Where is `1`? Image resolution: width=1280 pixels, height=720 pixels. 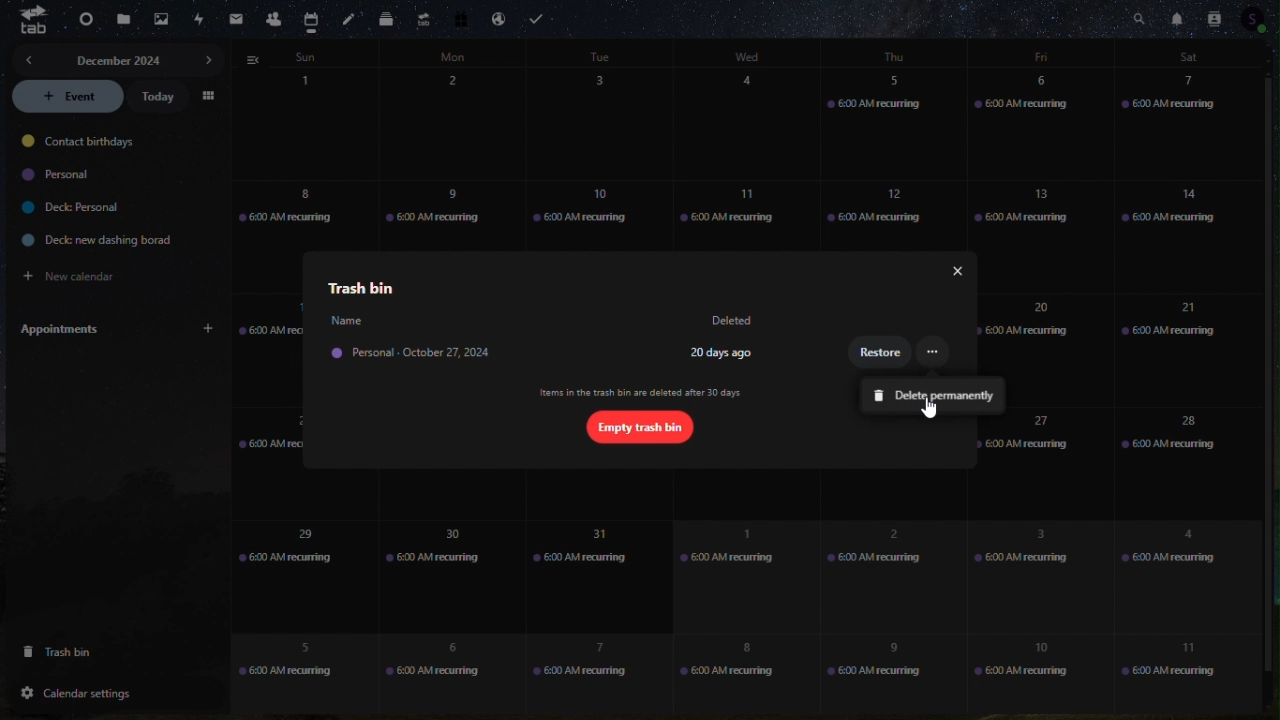 1 is located at coordinates (733, 571).